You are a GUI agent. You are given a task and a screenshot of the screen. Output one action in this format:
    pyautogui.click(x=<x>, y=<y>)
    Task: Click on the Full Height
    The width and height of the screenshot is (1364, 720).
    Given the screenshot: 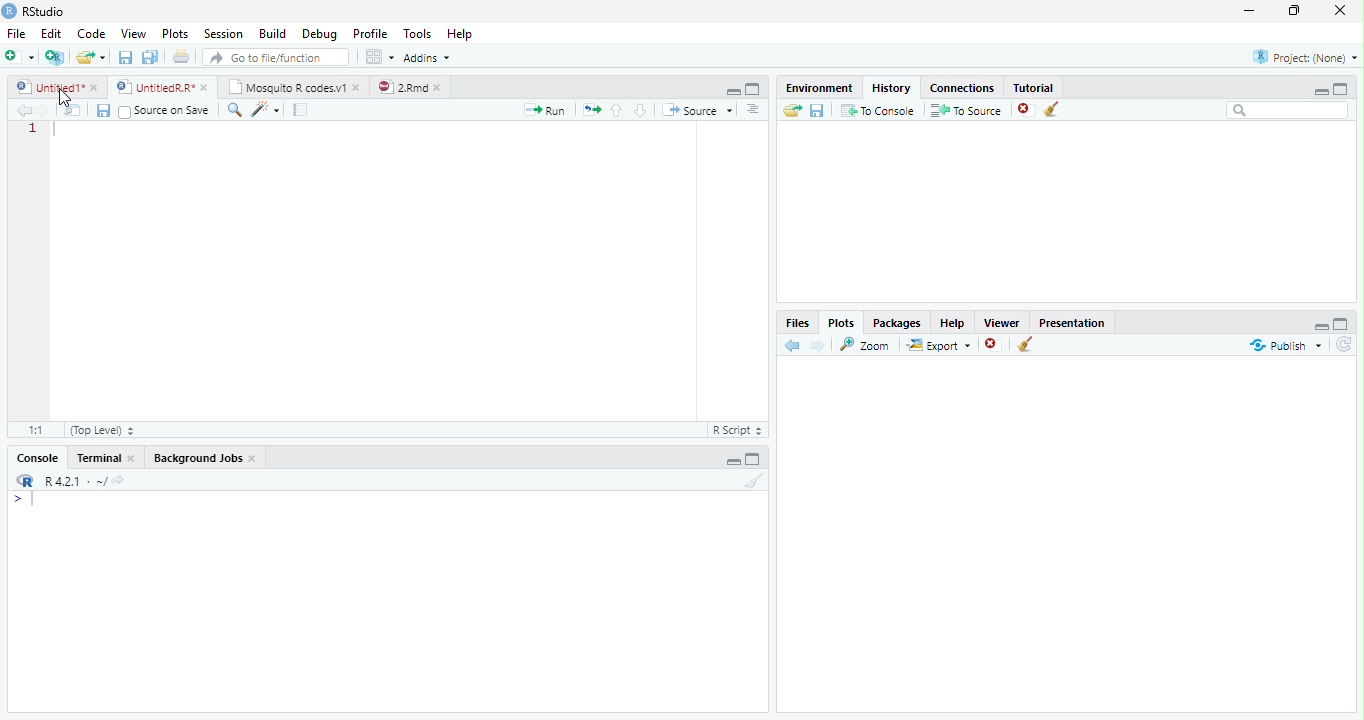 What is the action you would take?
    pyautogui.click(x=754, y=88)
    